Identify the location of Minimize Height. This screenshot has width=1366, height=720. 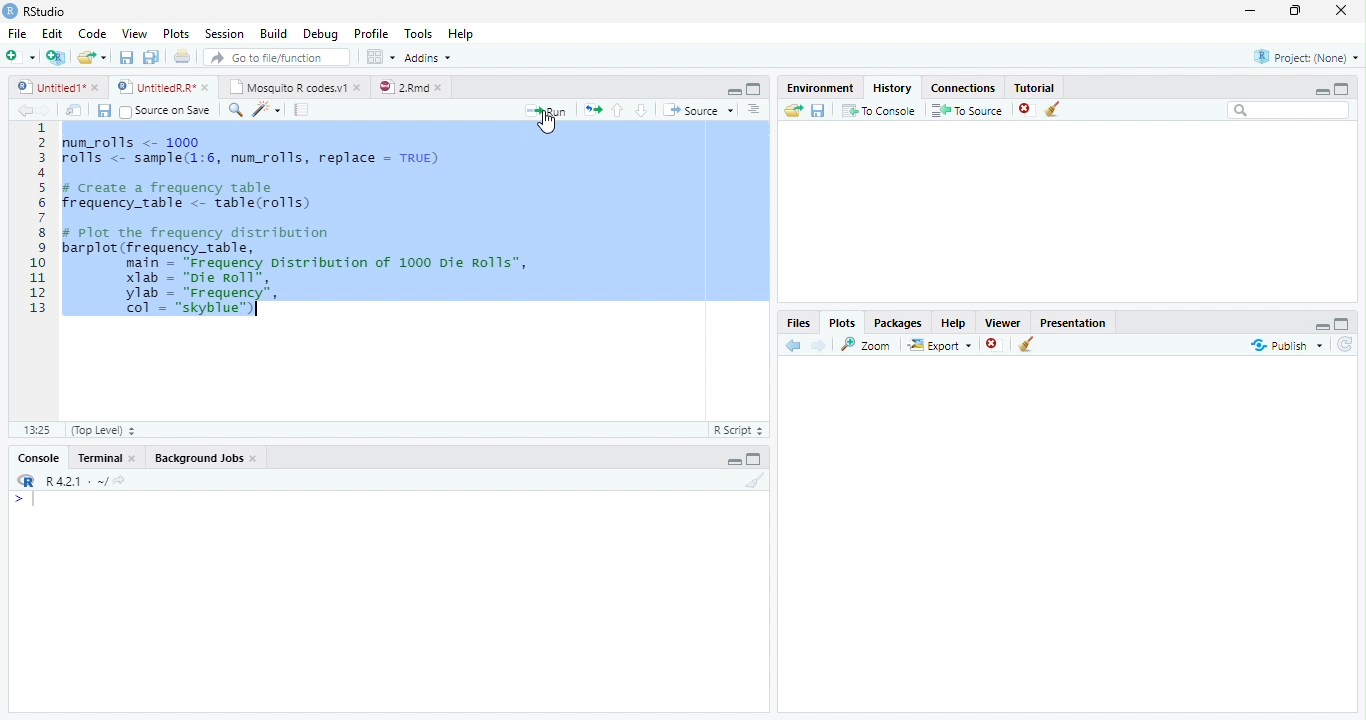
(1321, 91).